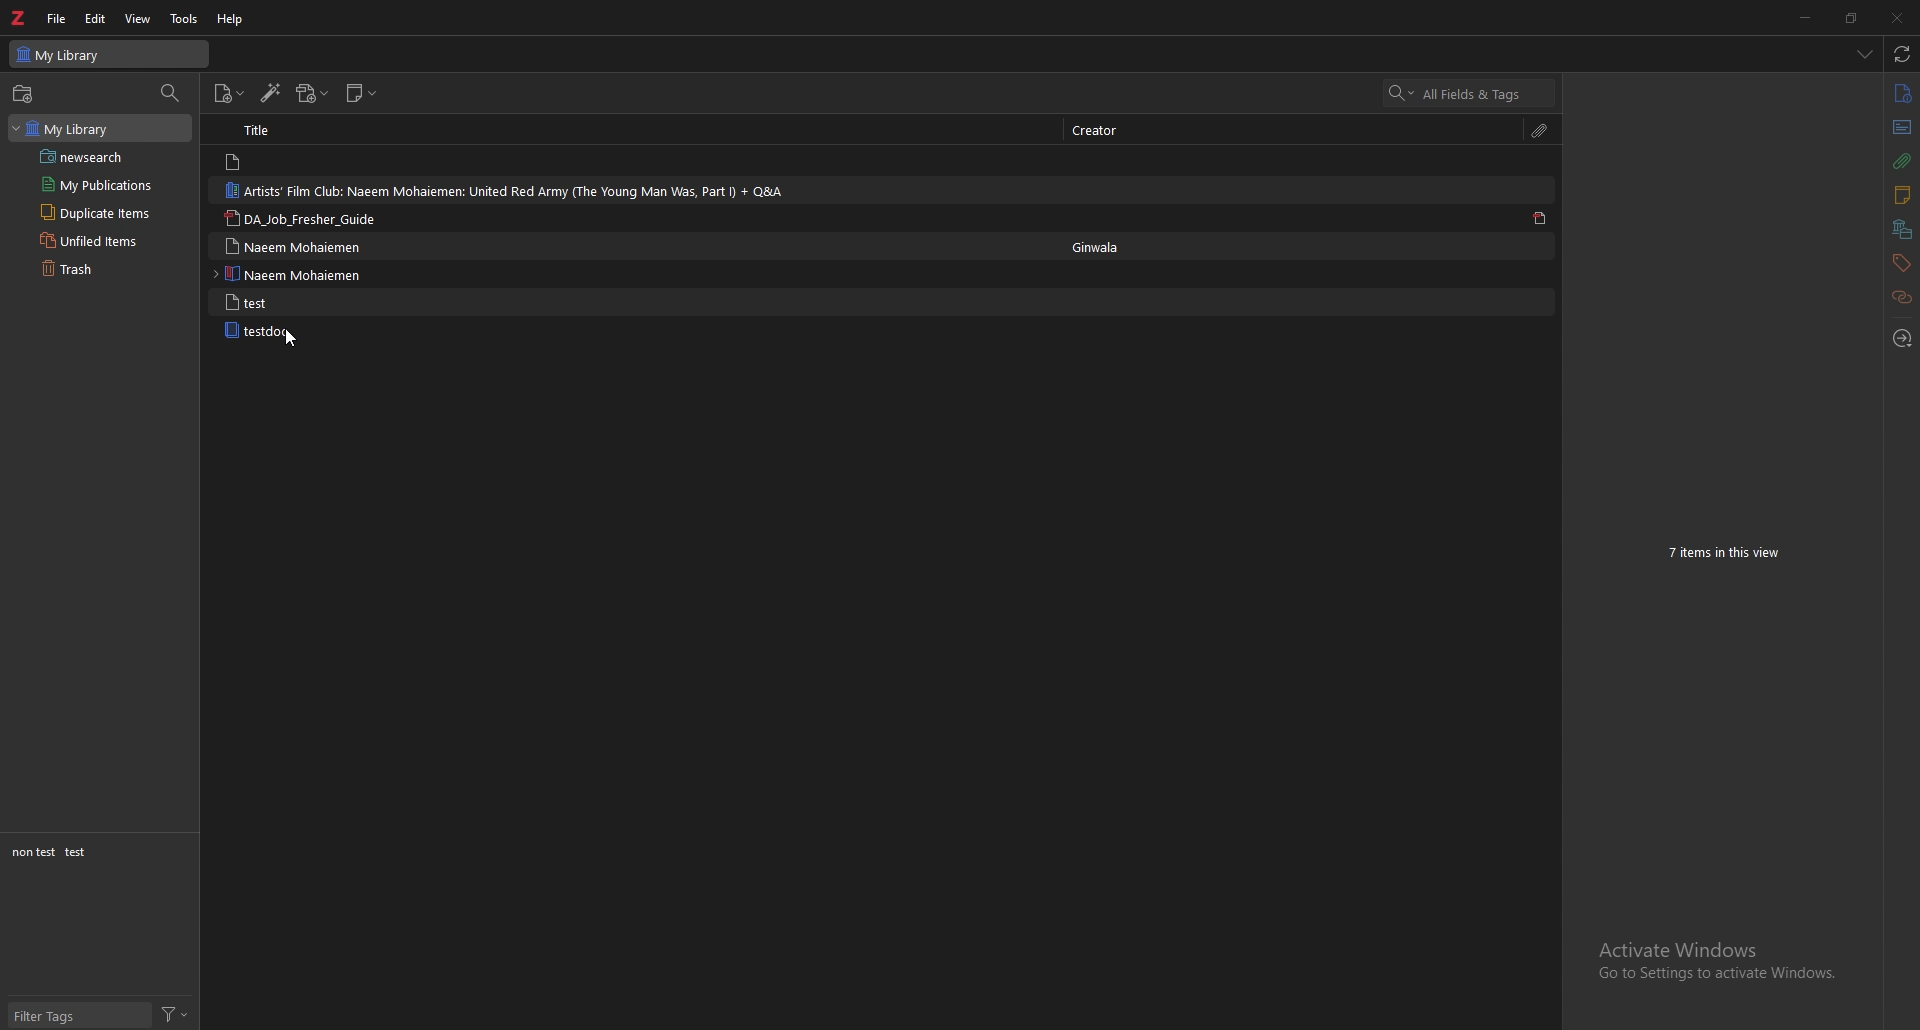 This screenshot has width=1920, height=1030. What do you see at coordinates (289, 332) in the screenshot?
I see `testdoc` at bounding box center [289, 332].